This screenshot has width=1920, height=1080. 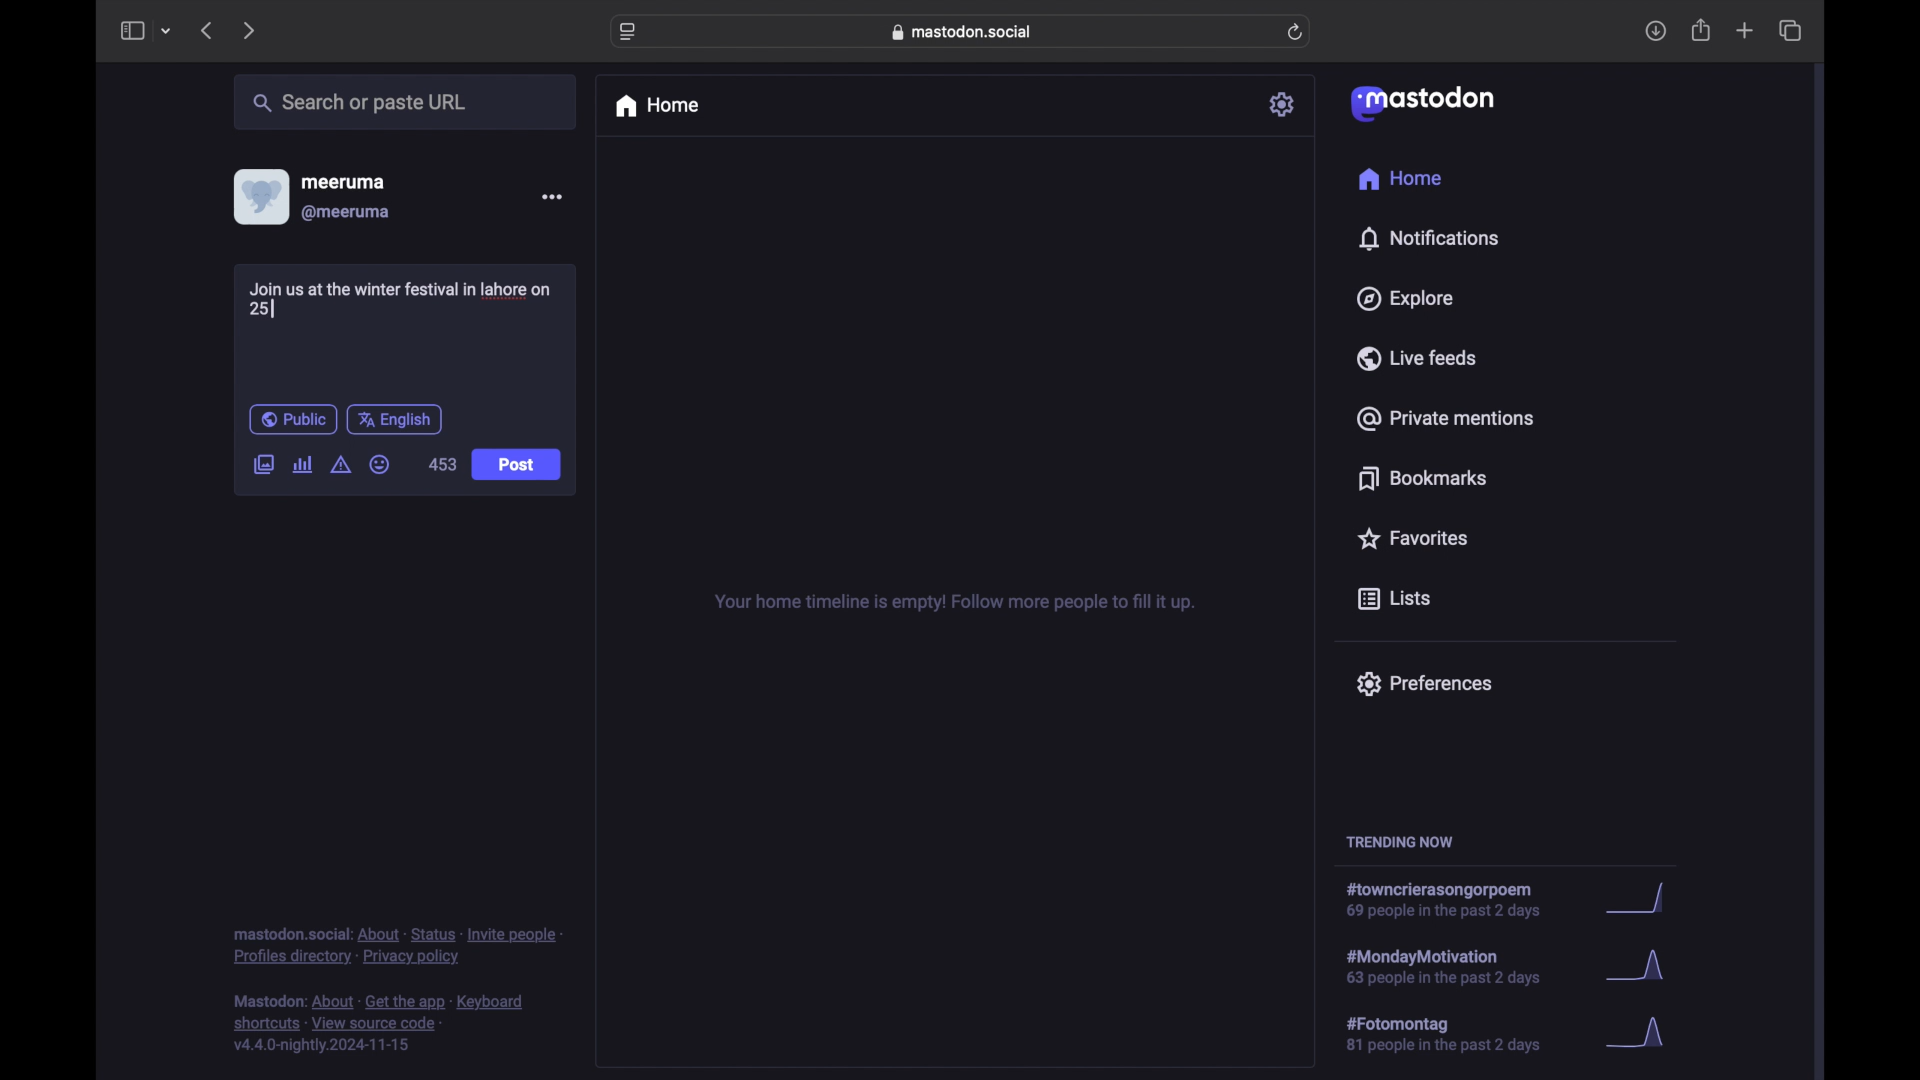 What do you see at coordinates (1411, 538) in the screenshot?
I see `favorites` at bounding box center [1411, 538].